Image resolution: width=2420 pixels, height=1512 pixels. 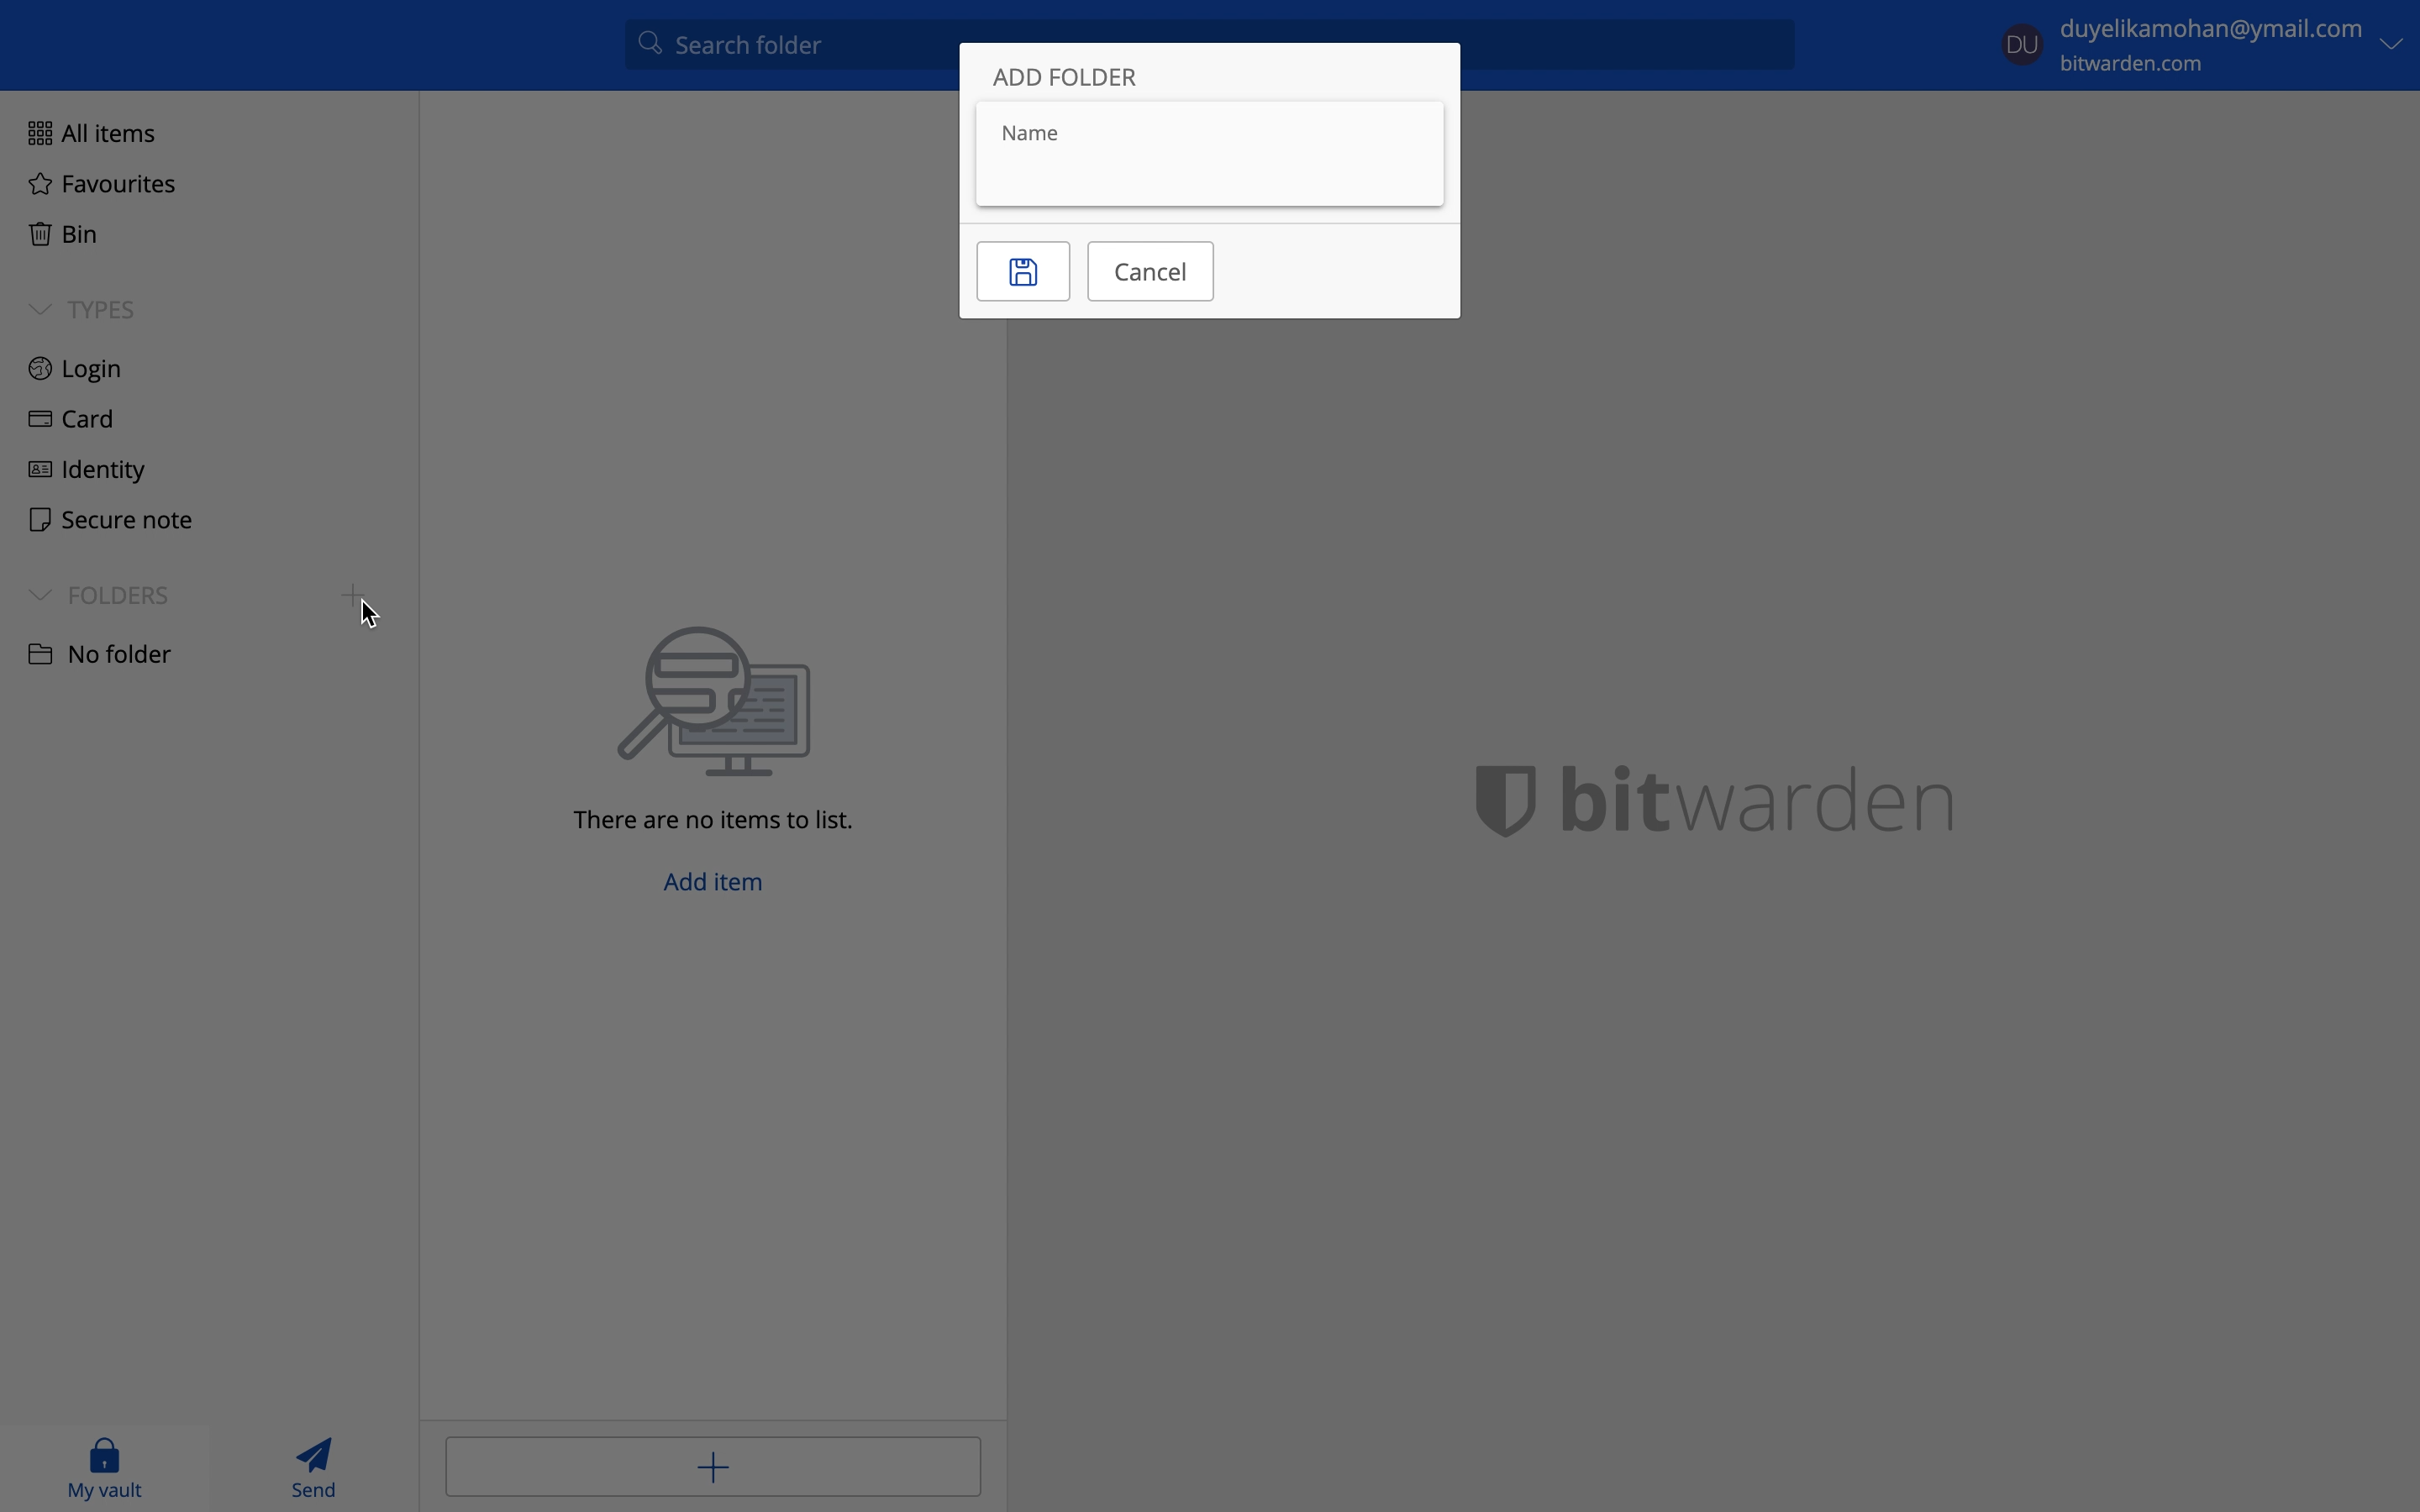 What do you see at coordinates (2143, 64) in the screenshot?
I see `bitwarden.com` at bounding box center [2143, 64].